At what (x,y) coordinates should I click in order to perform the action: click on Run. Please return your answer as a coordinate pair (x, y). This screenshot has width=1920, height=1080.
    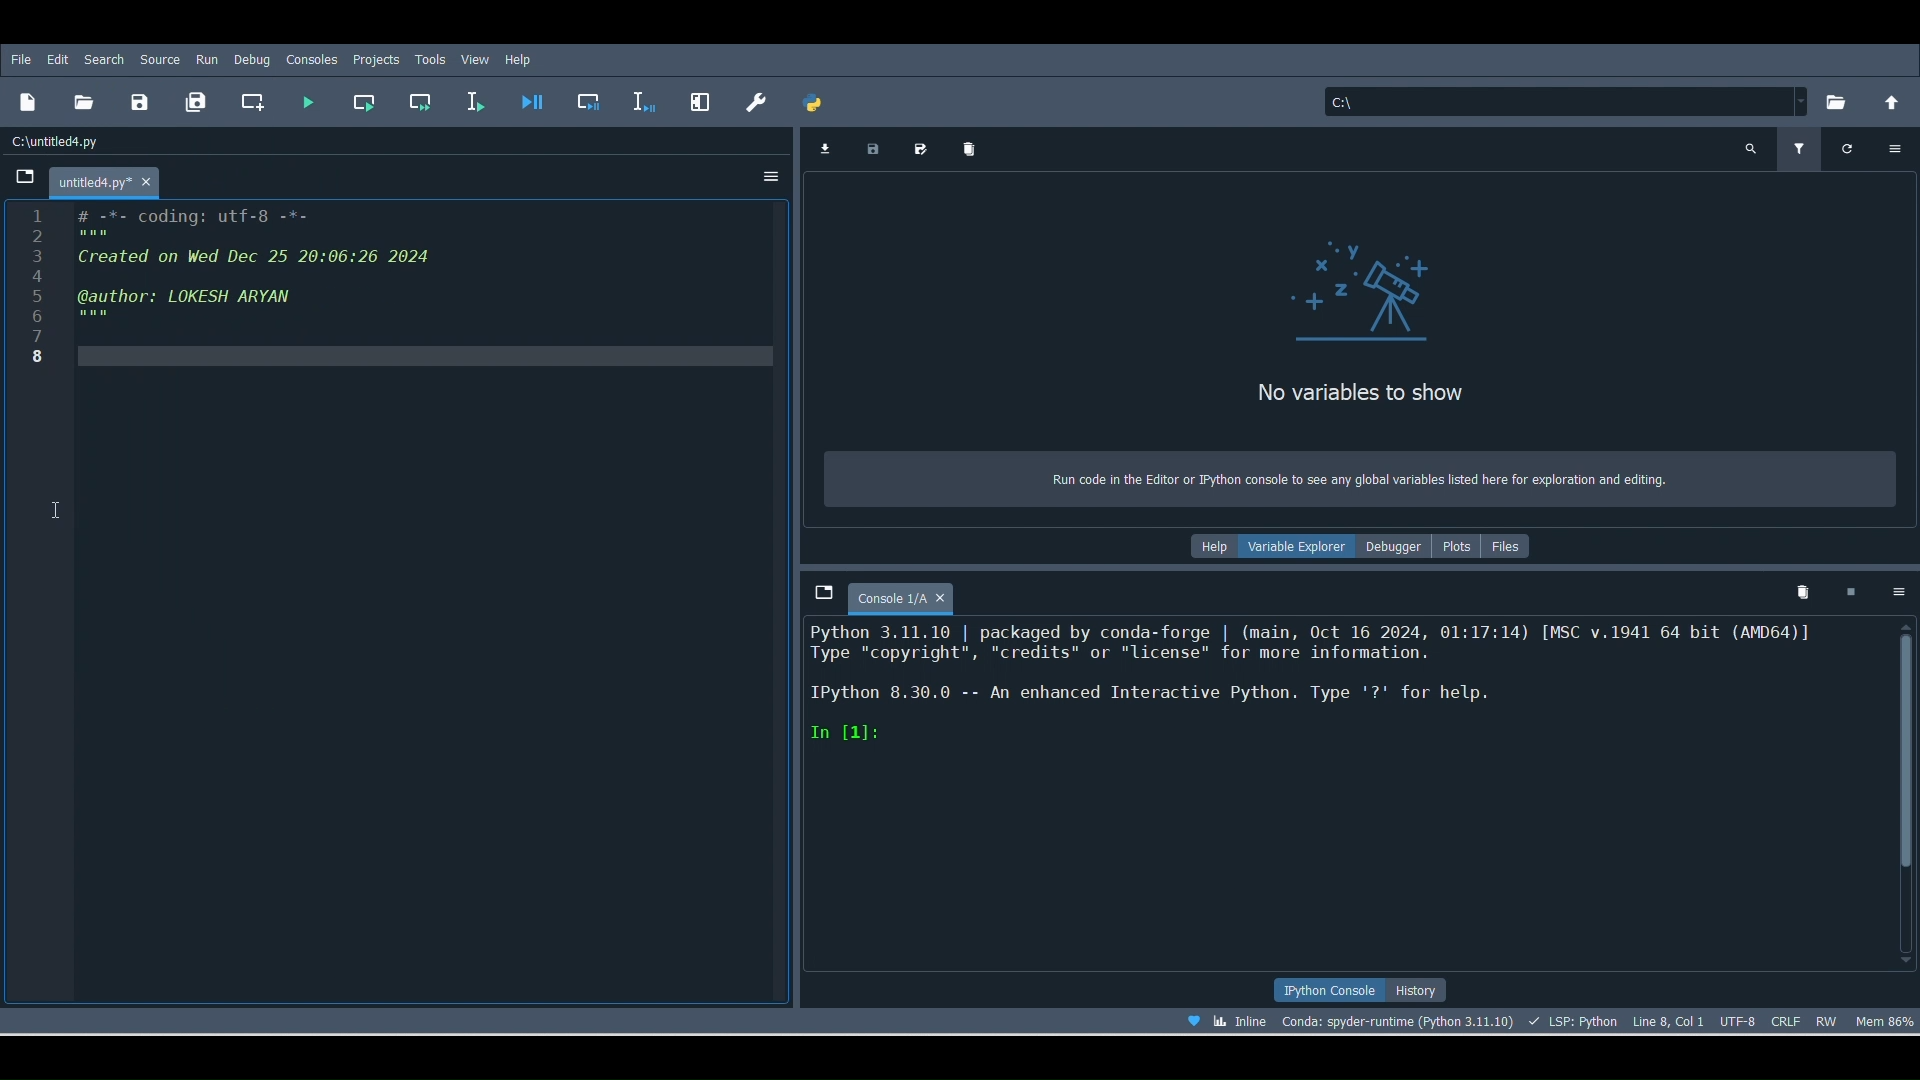
    Looking at the image, I should click on (206, 59).